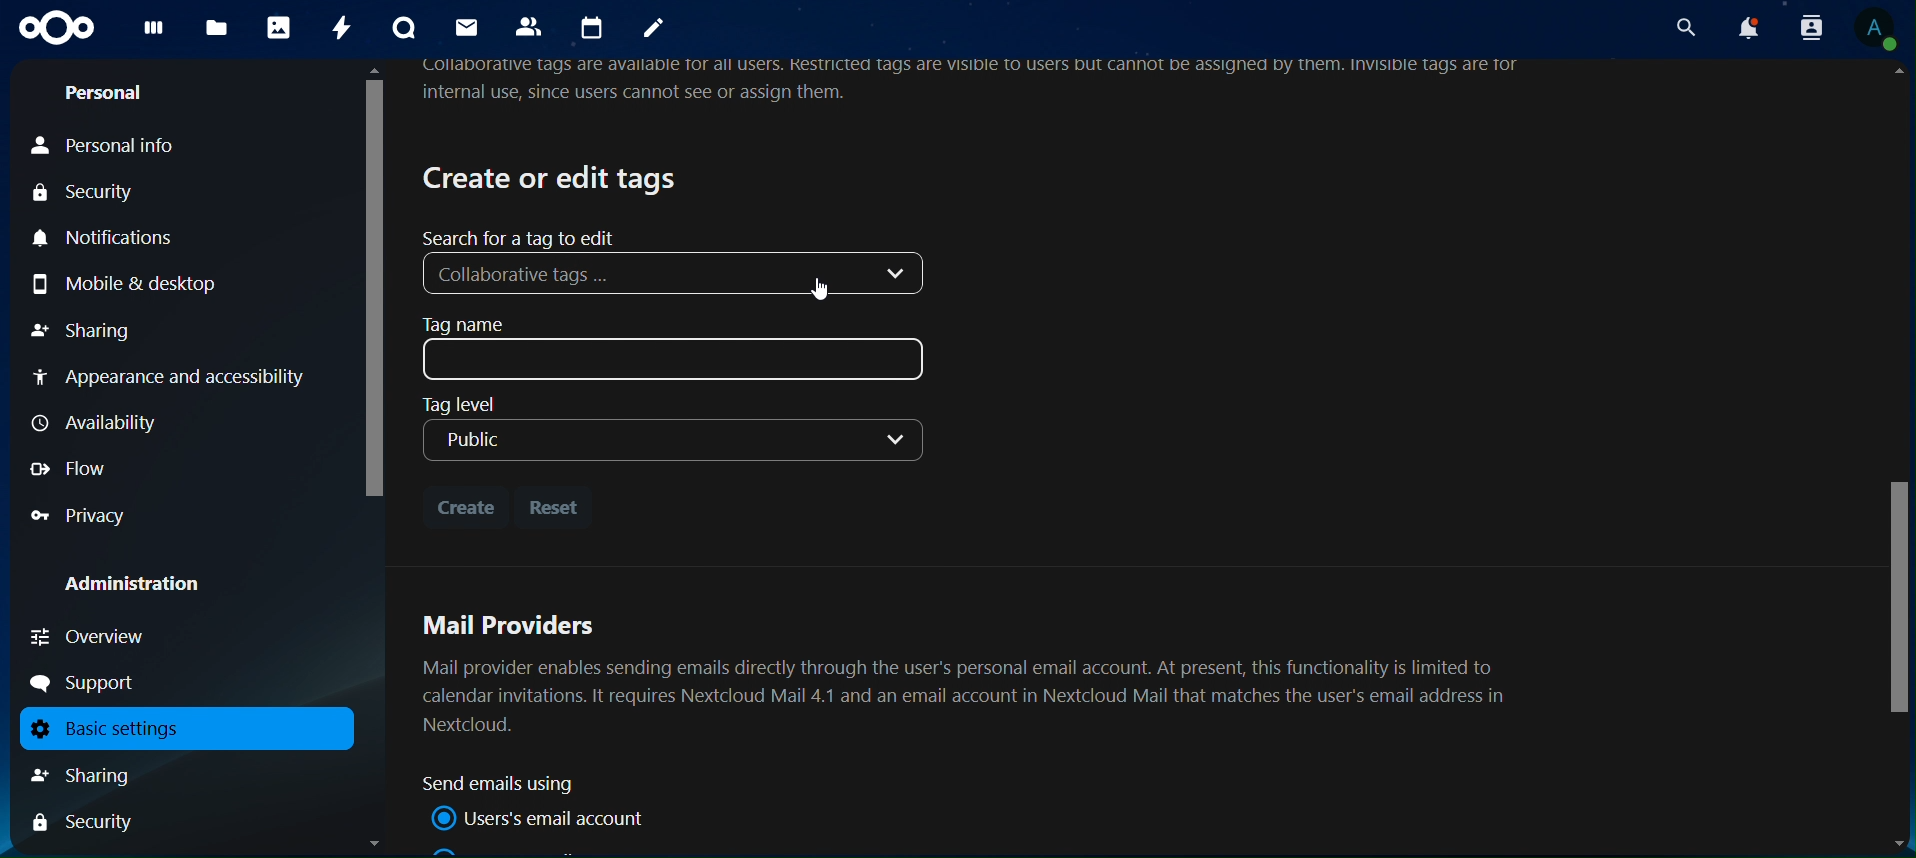  What do you see at coordinates (172, 380) in the screenshot?
I see `appearance and accessibility` at bounding box center [172, 380].